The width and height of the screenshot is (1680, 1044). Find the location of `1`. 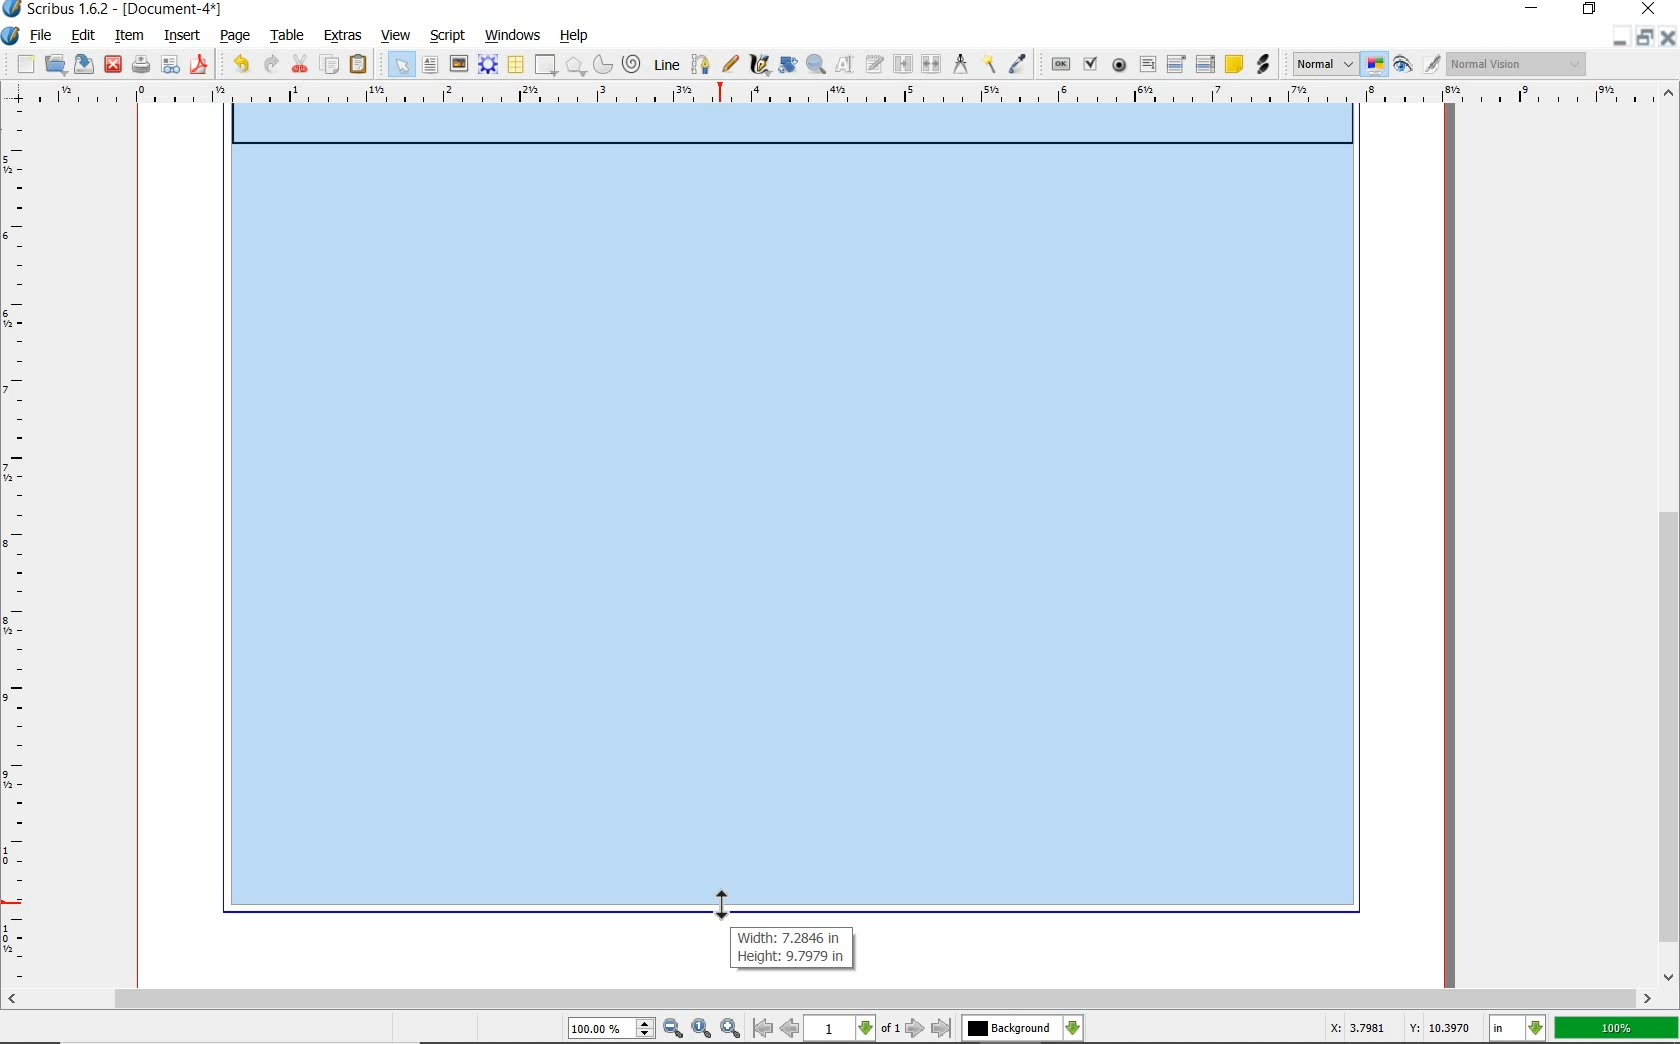

1 is located at coordinates (841, 1029).